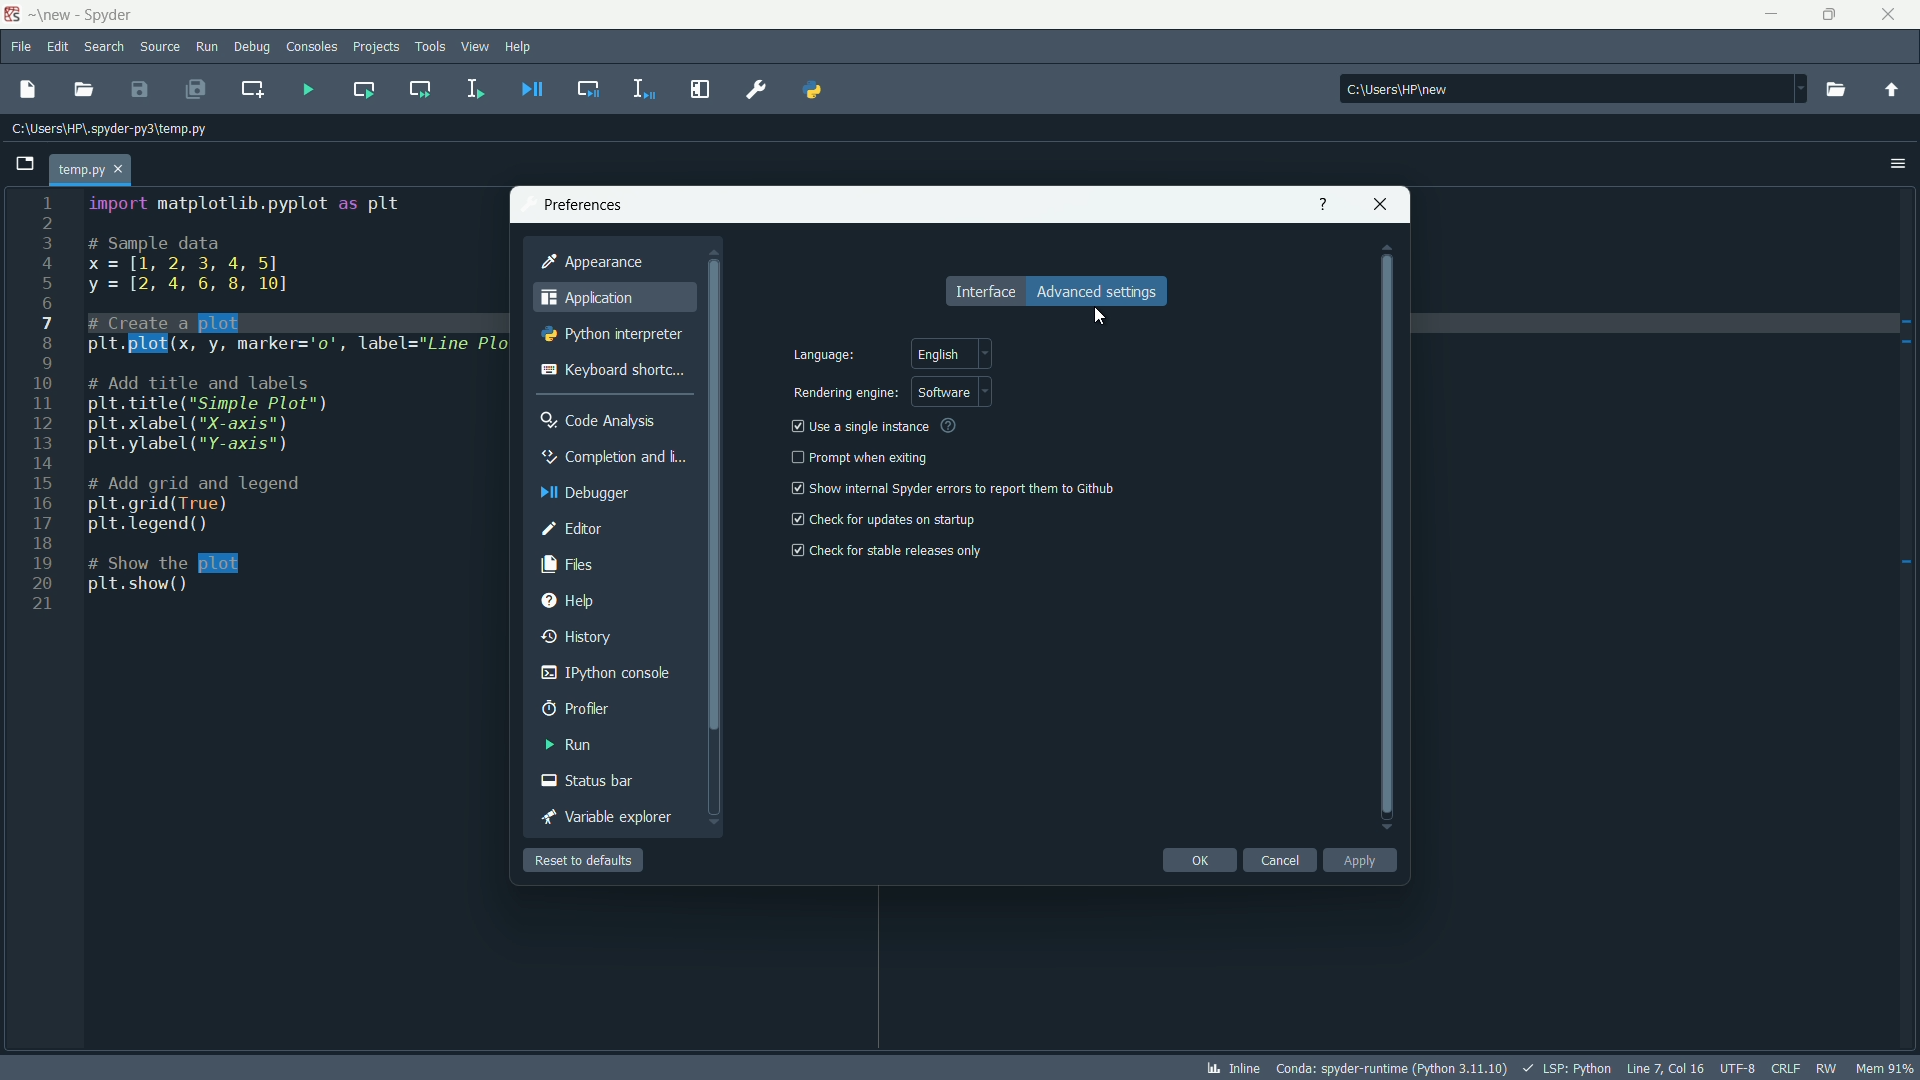  I want to click on check box, so click(795, 425).